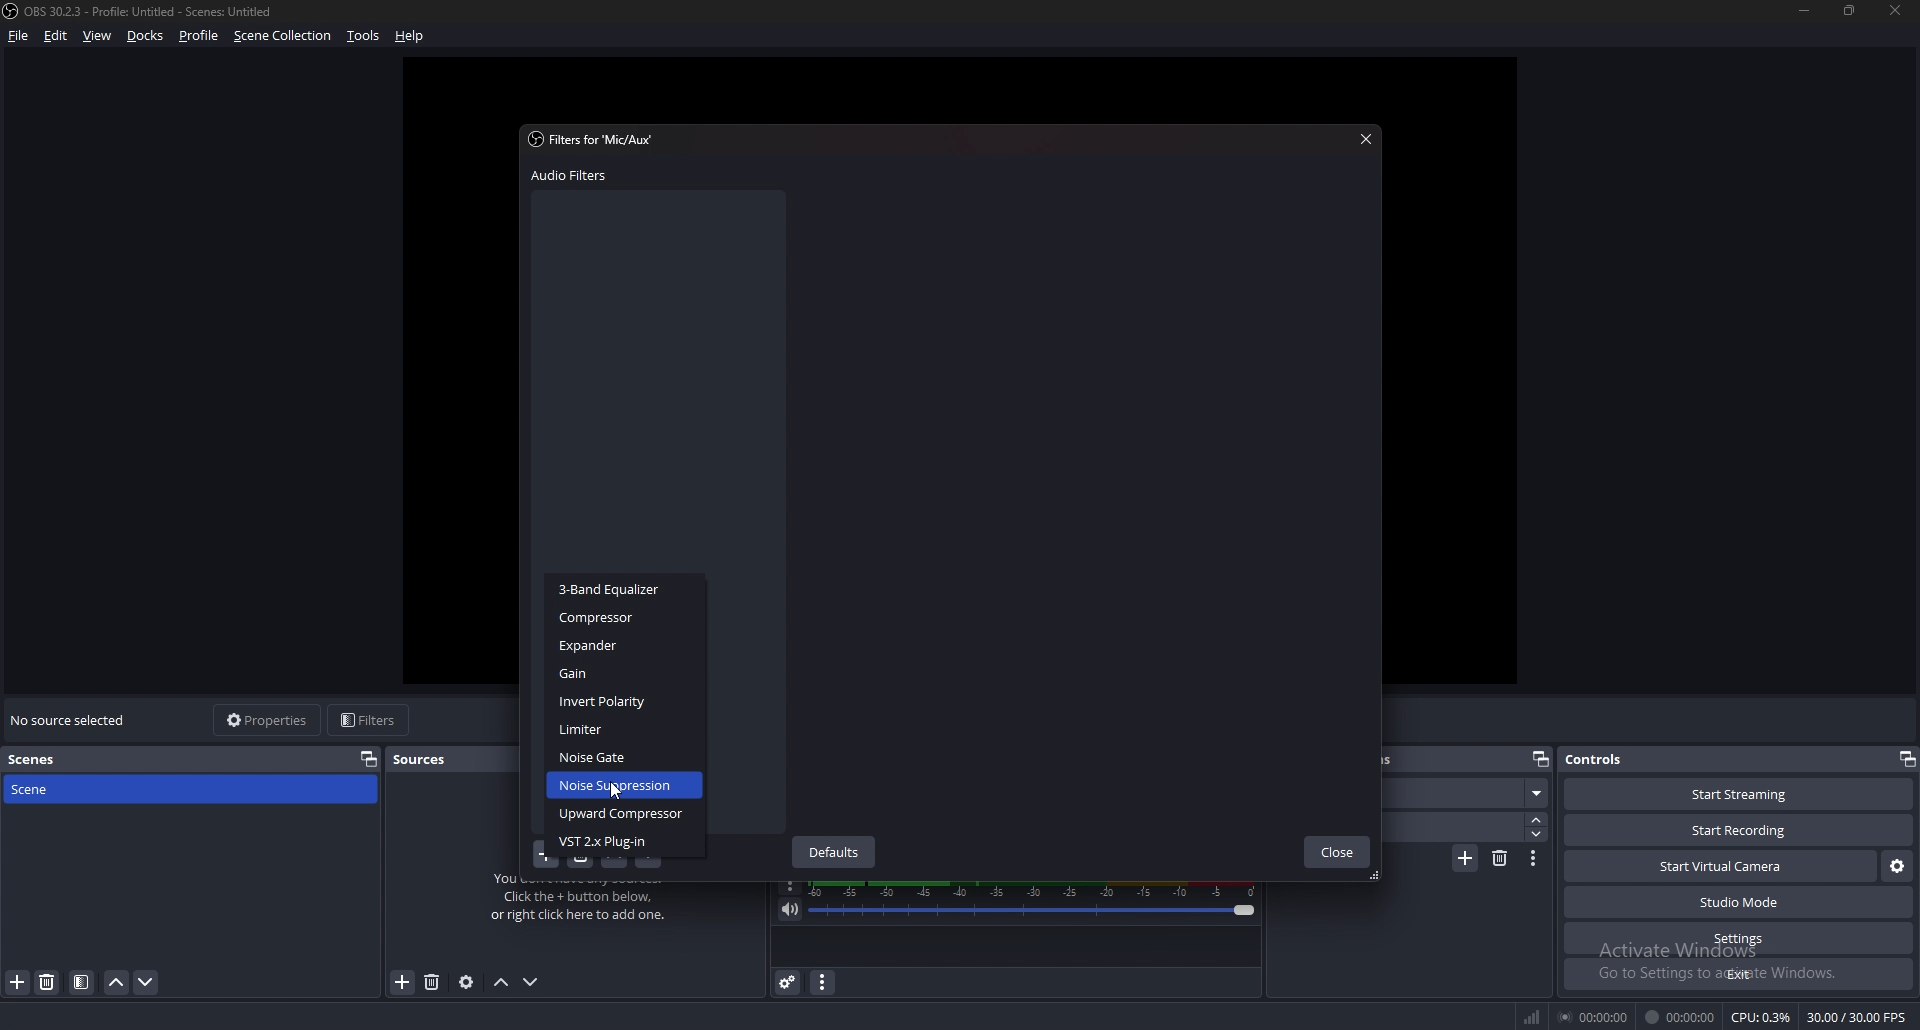 The width and height of the screenshot is (1920, 1030). Describe the element at coordinates (791, 887) in the screenshot. I see `options` at that location.